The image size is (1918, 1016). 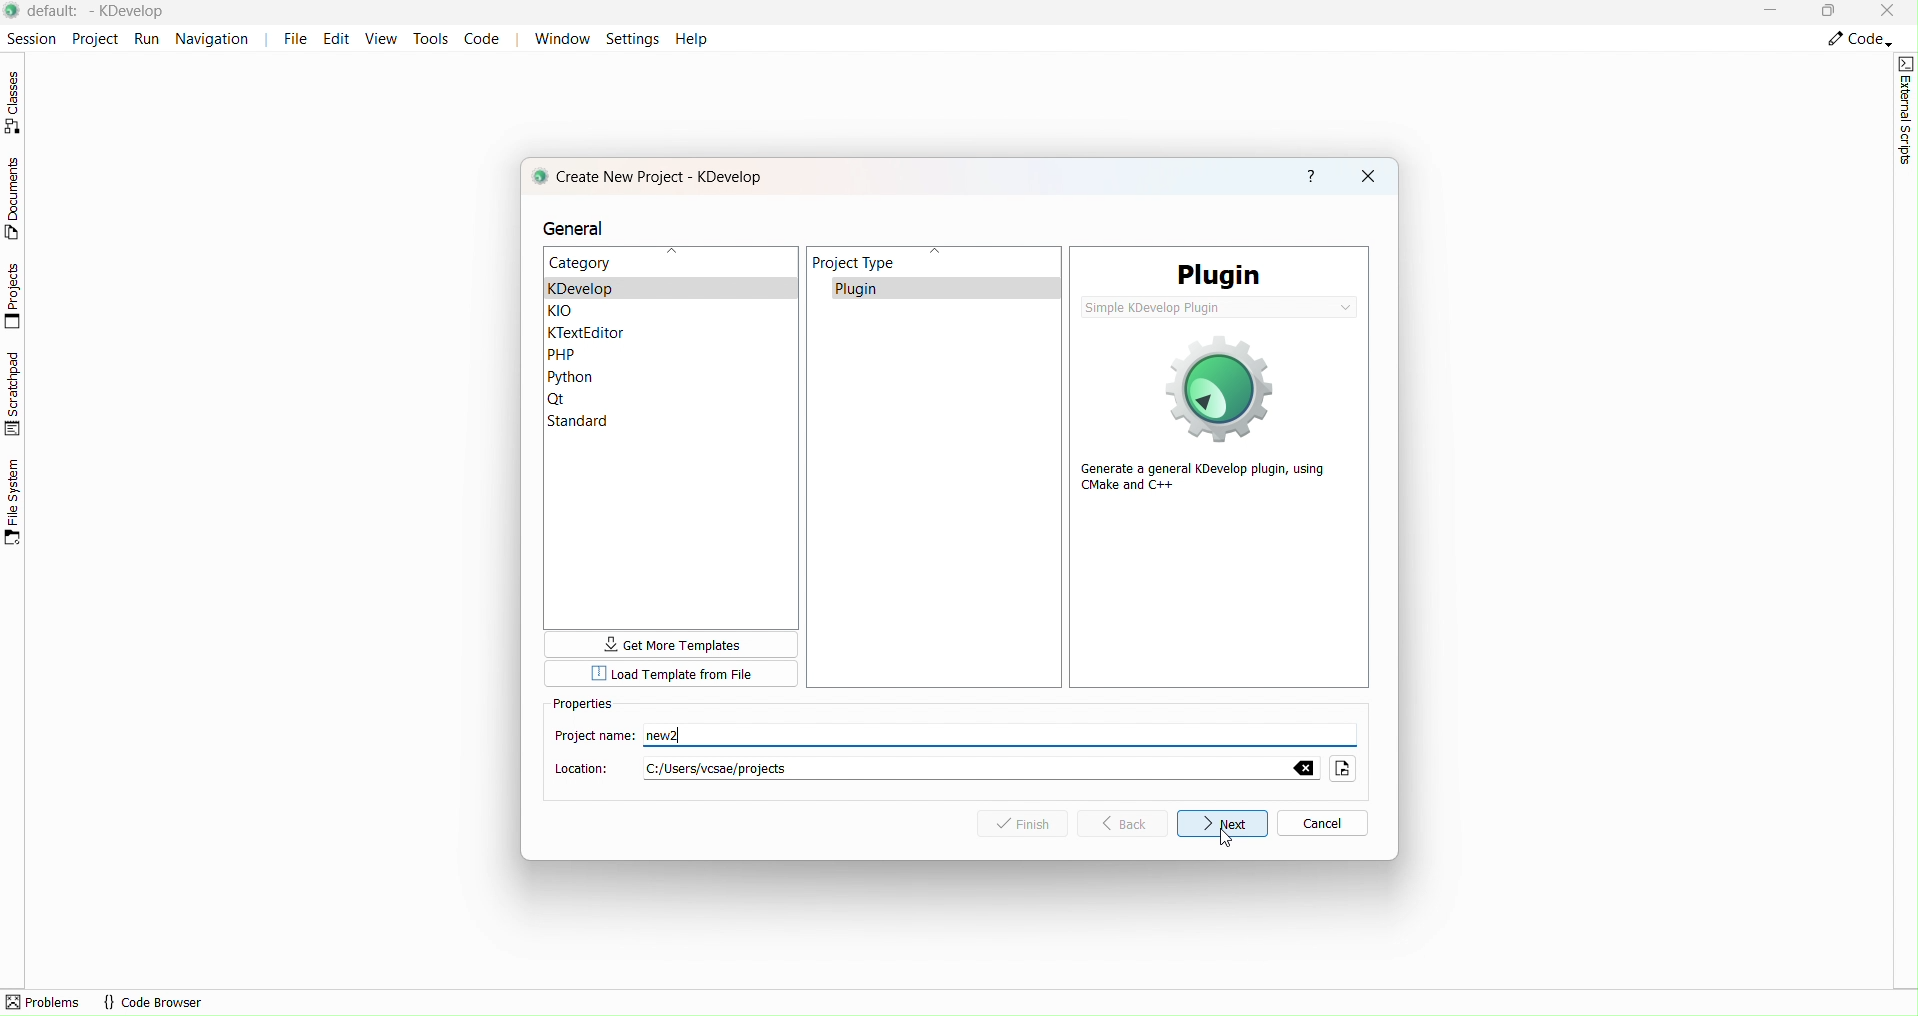 What do you see at coordinates (102, 11) in the screenshot?
I see `file name and application name` at bounding box center [102, 11].